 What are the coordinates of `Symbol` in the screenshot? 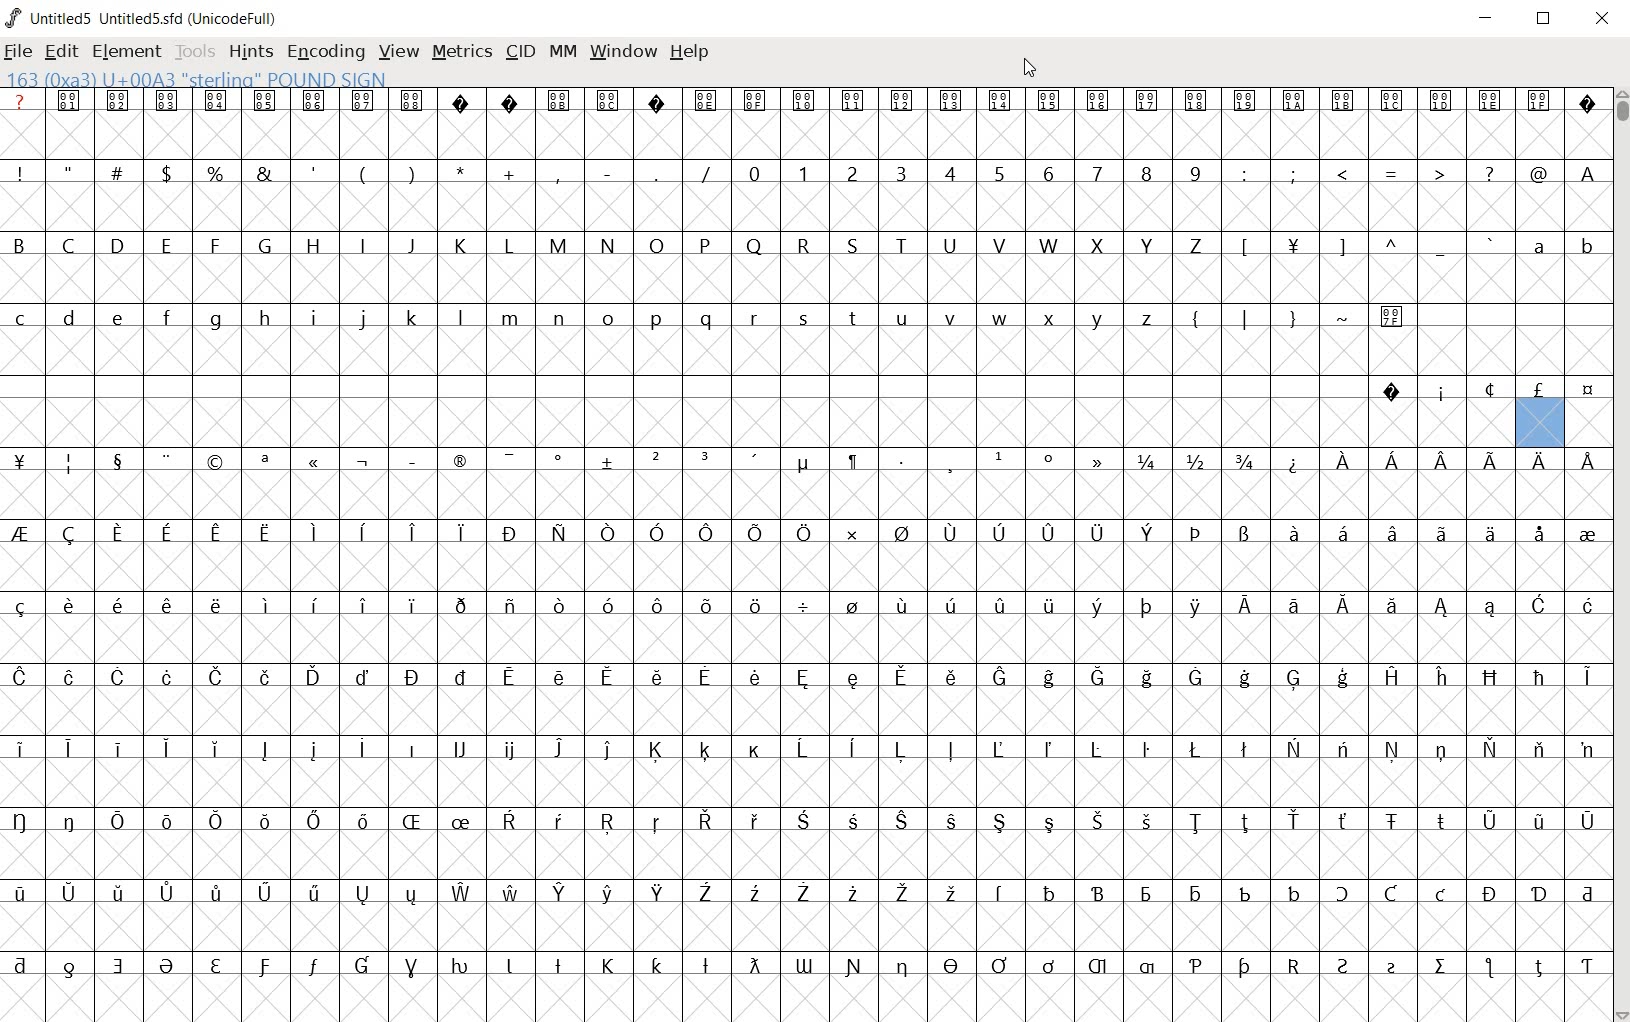 It's located at (1344, 104).